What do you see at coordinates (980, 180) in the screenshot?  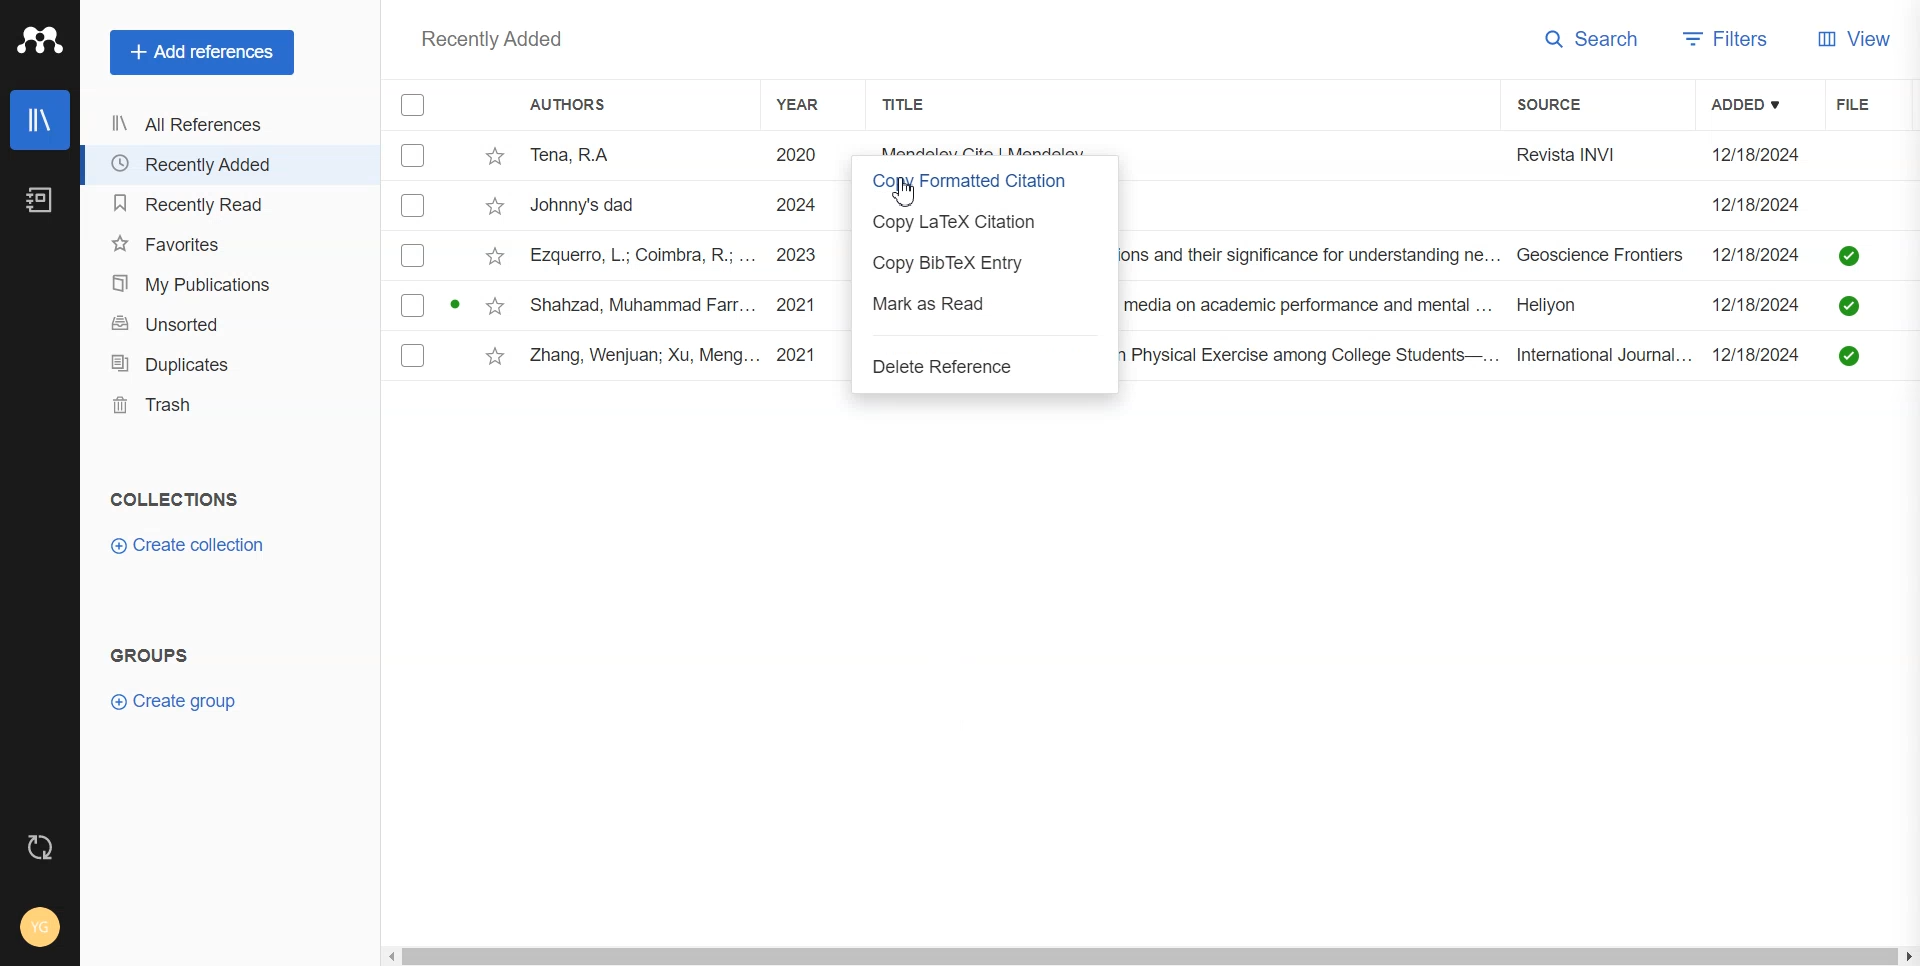 I see `Copy Formatted Citation` at bounding box center [980, 180].